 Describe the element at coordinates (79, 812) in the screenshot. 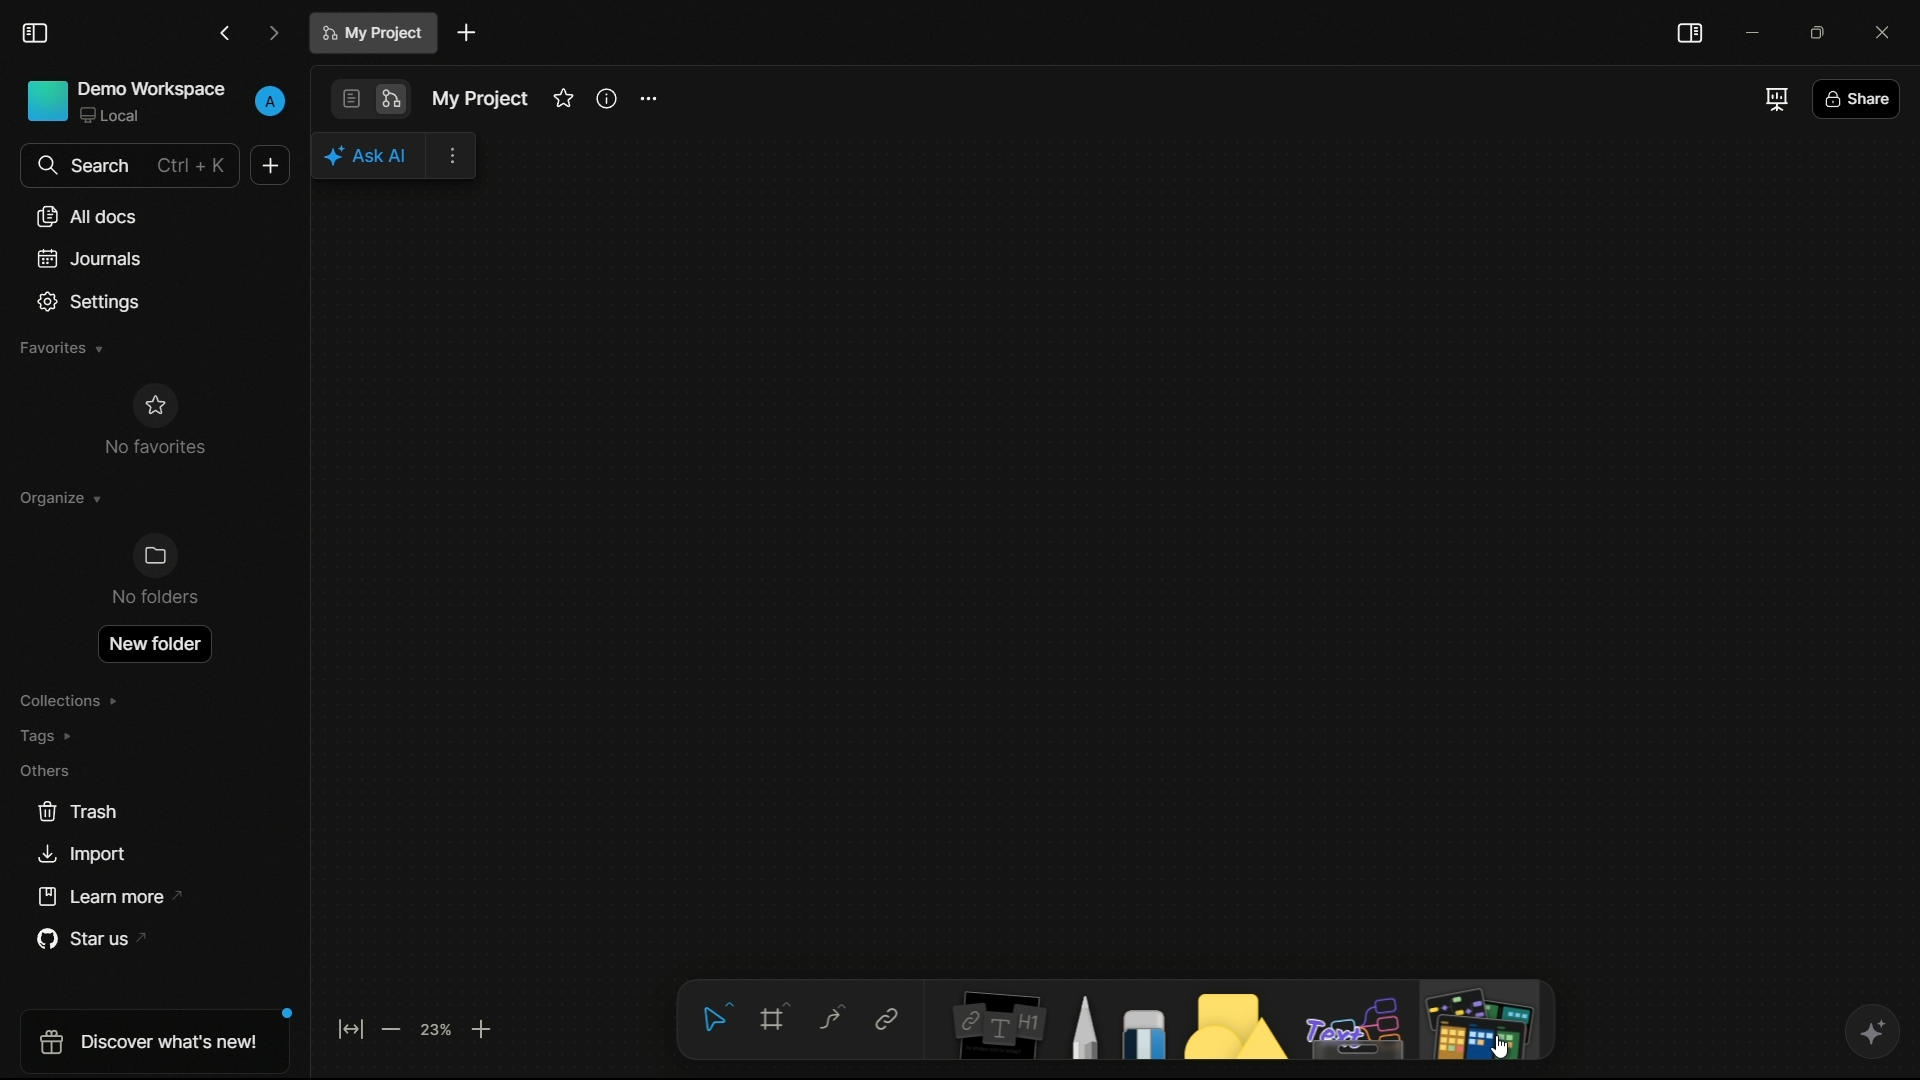

I see `trash` at that location.